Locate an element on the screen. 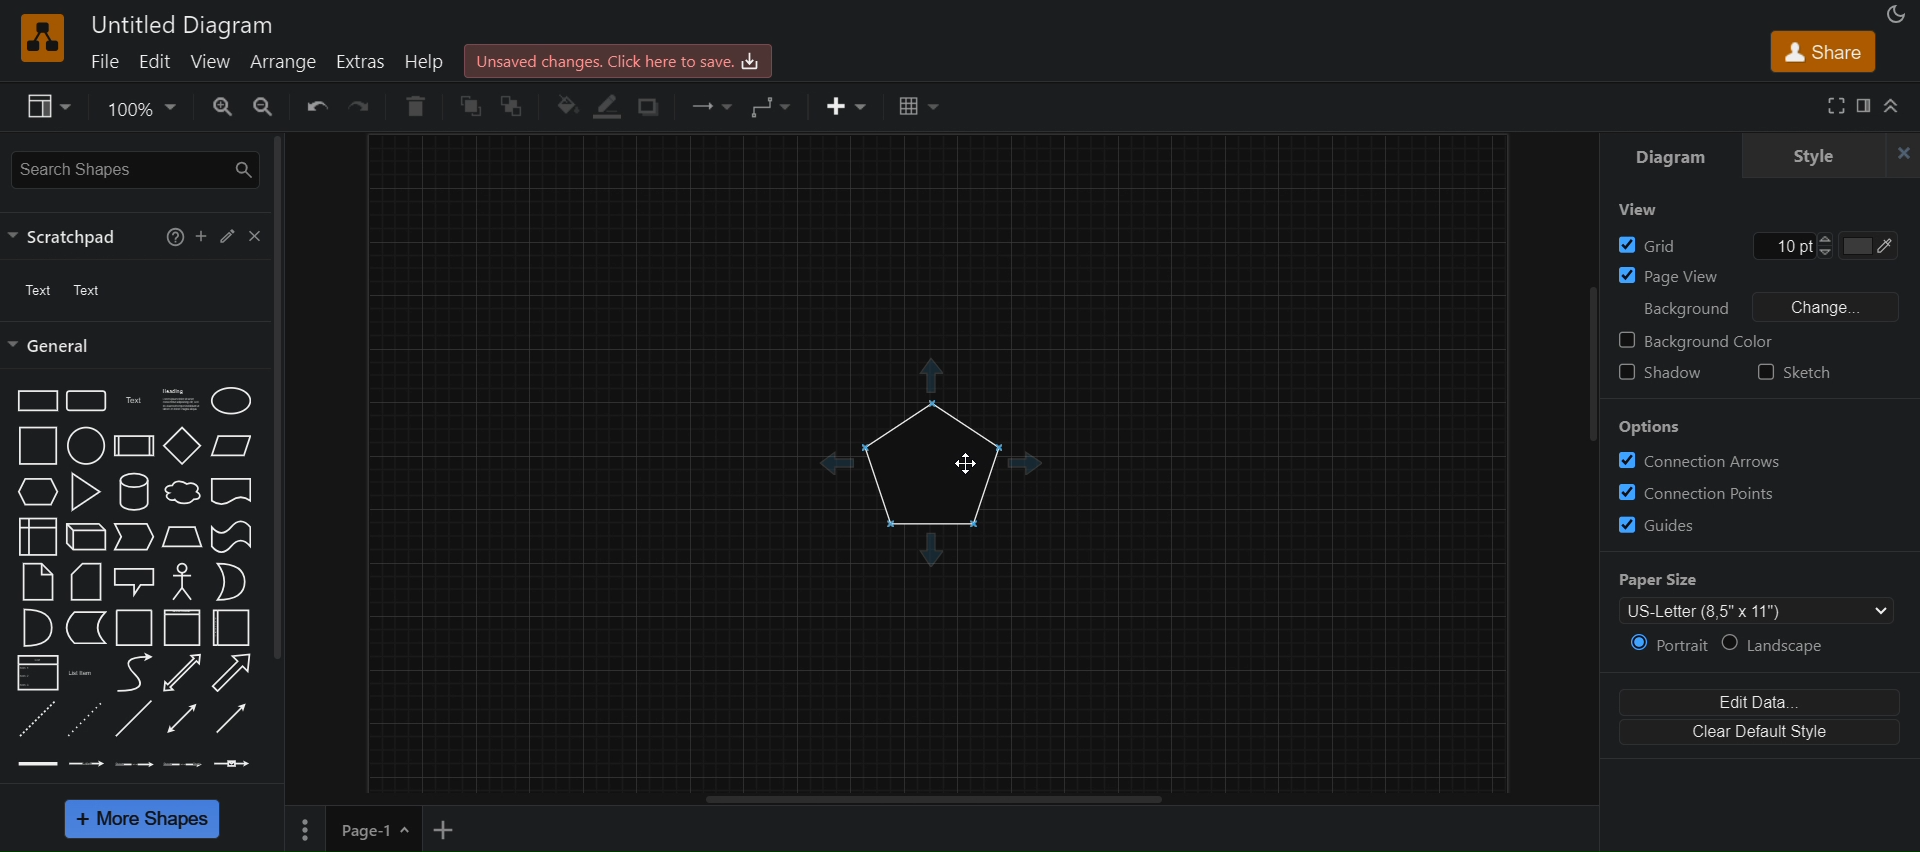  Unsaved changes. Click here to save is located at coordinates (618, 61).